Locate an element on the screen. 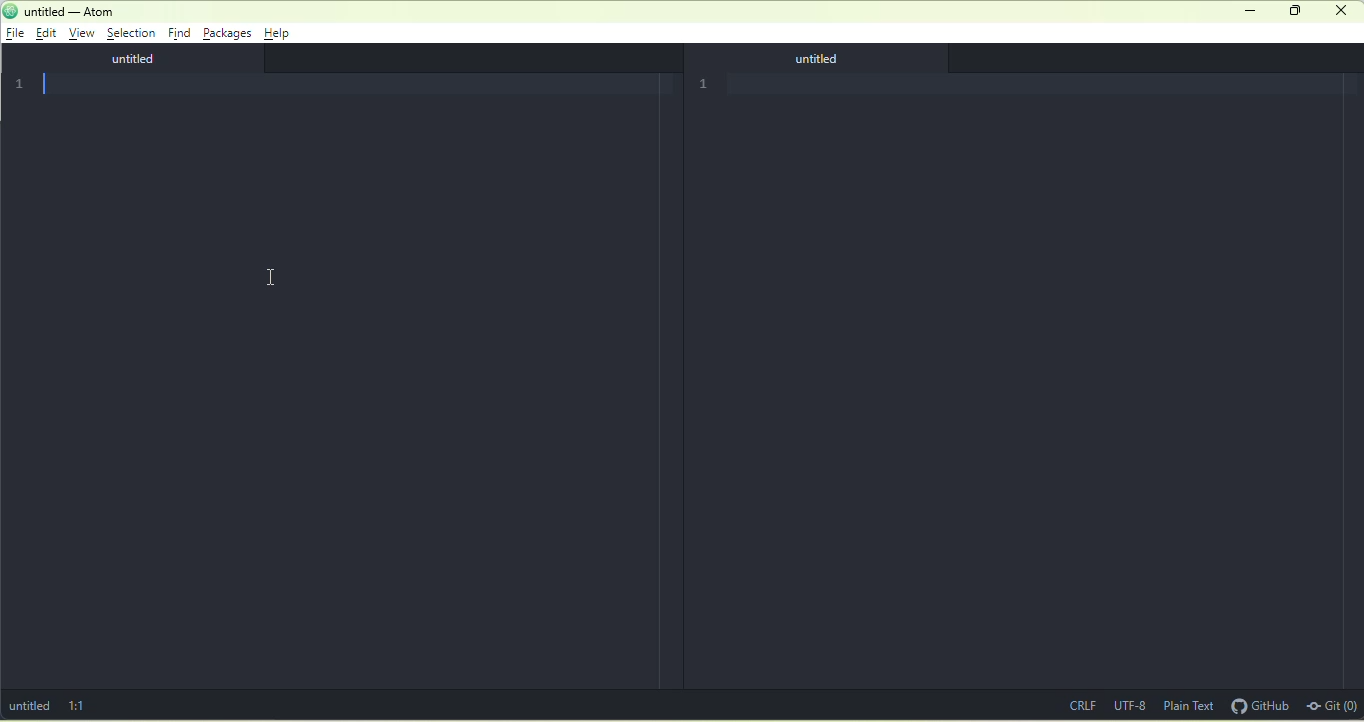  untitled is located at coordinates (136, 60).